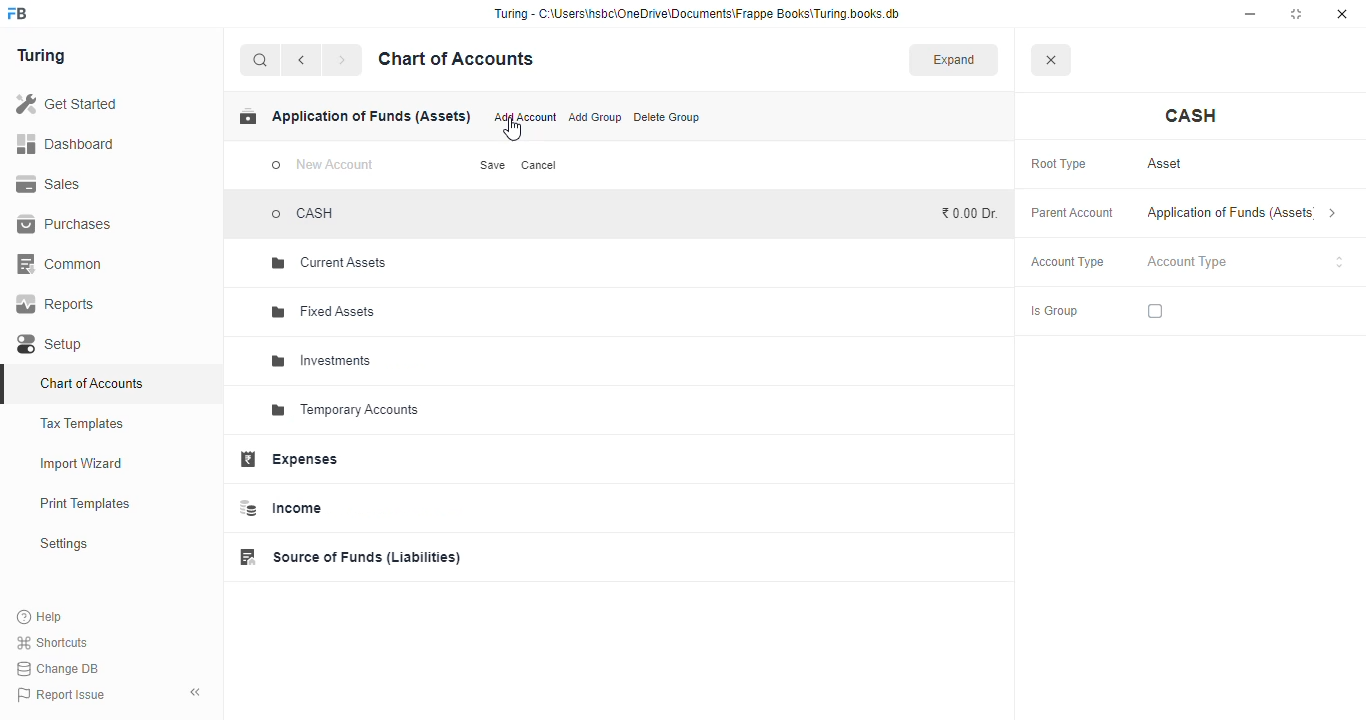  Describe the element at coordinates (355, 116) in the screenshot. I see `application of funds (assets)` at that location.